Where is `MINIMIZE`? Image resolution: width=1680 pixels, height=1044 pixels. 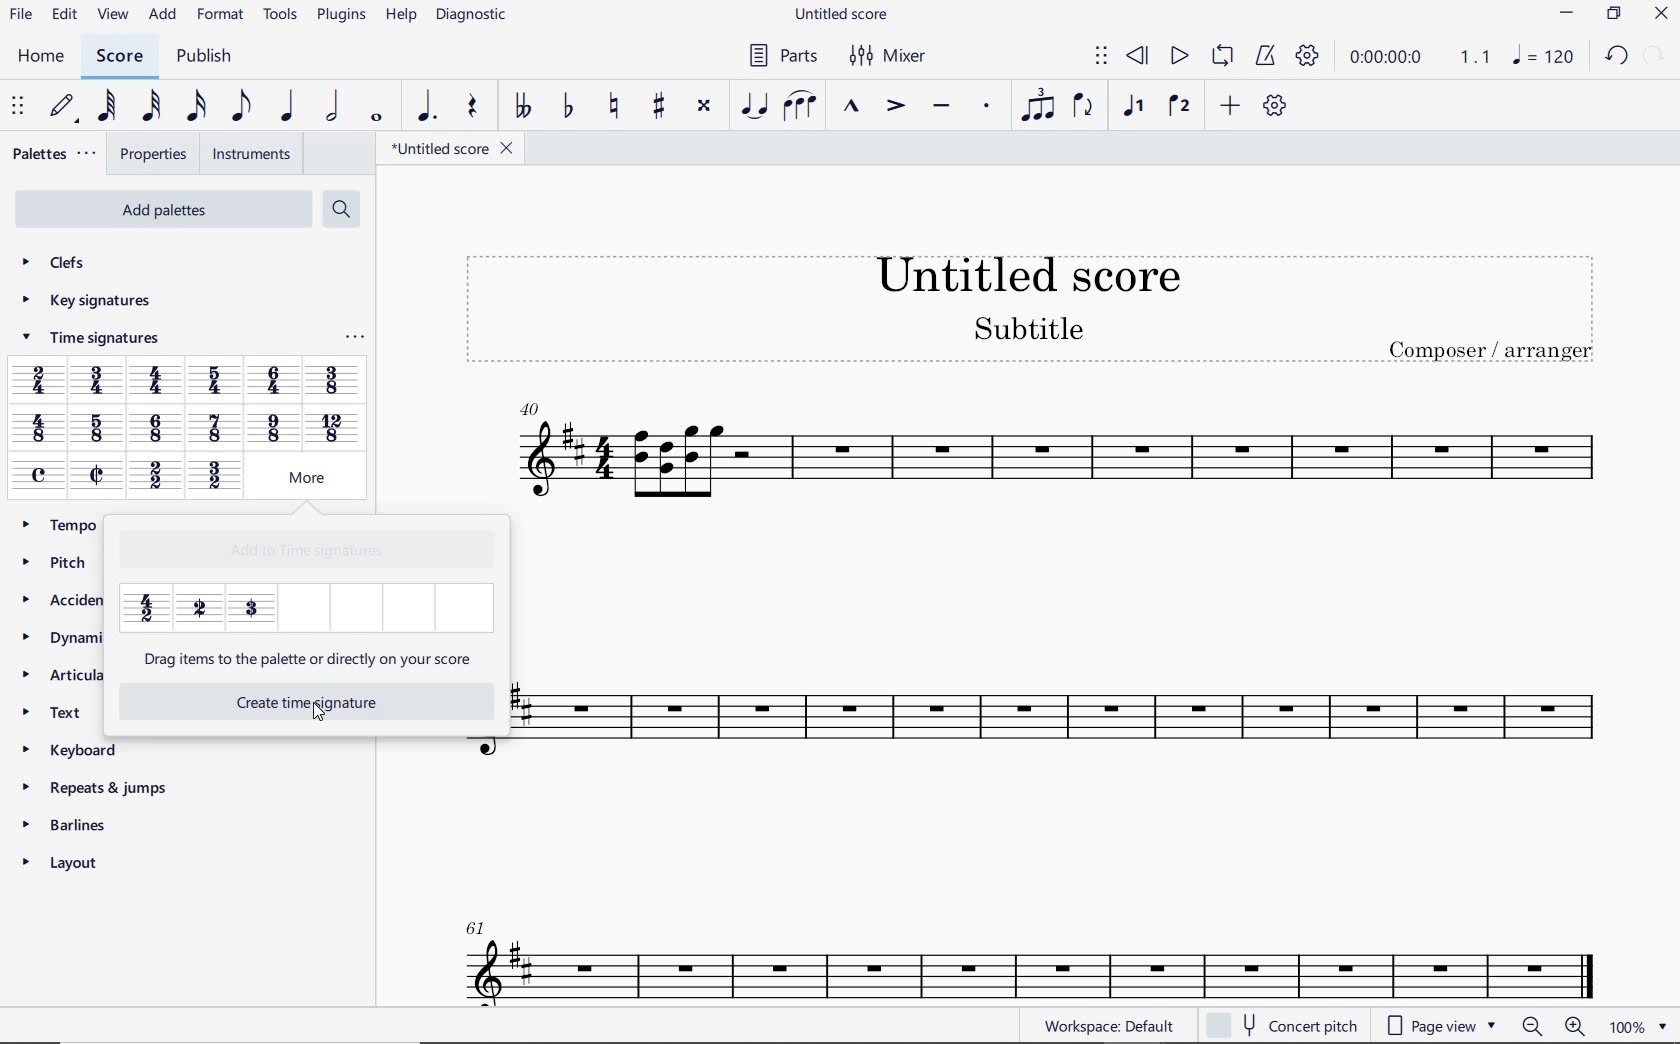
MINIMIZE is located at coordinates (1567, 13).